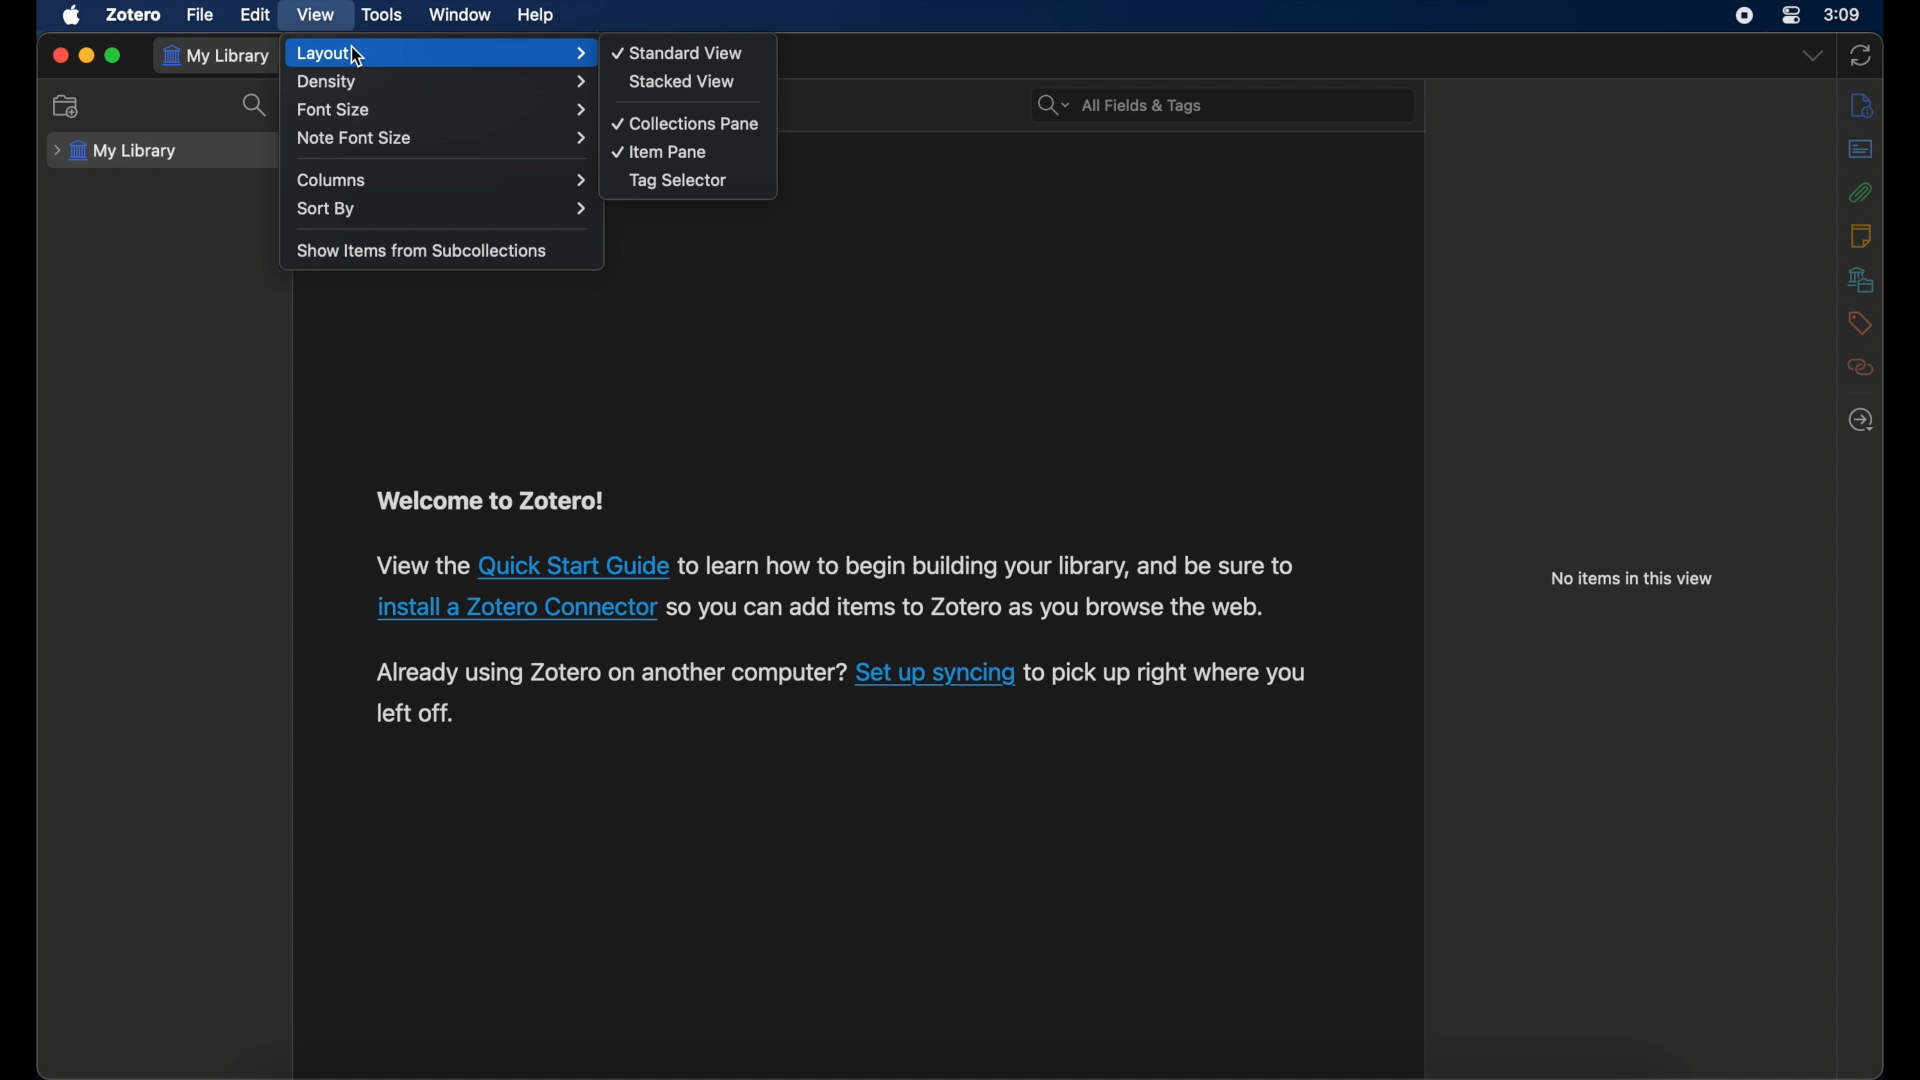 The image size is (1920, 1080). What do you see at coordinates (1861, 192) in the screenshot?
I see `attachments` at bounding box center [1861, 192].